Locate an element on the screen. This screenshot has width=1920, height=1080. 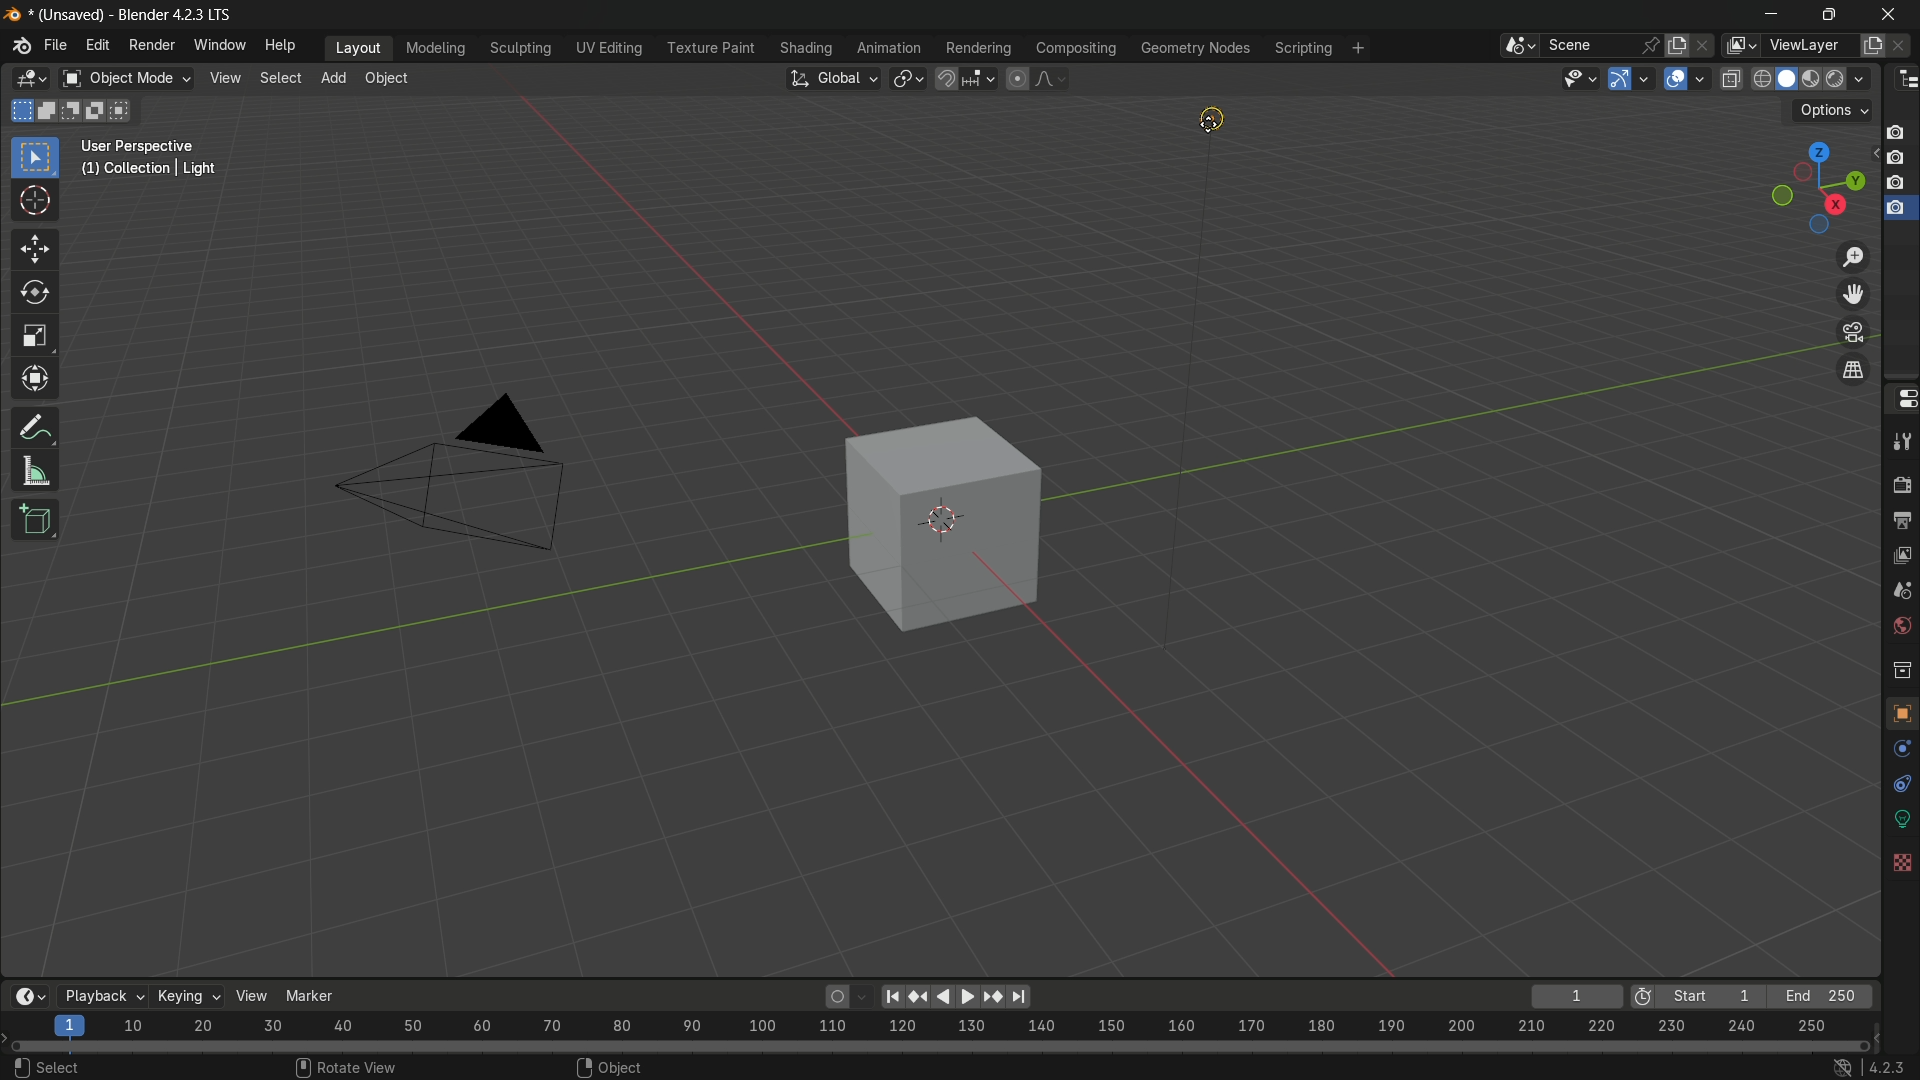
start is located at coordinates (1695, 995).